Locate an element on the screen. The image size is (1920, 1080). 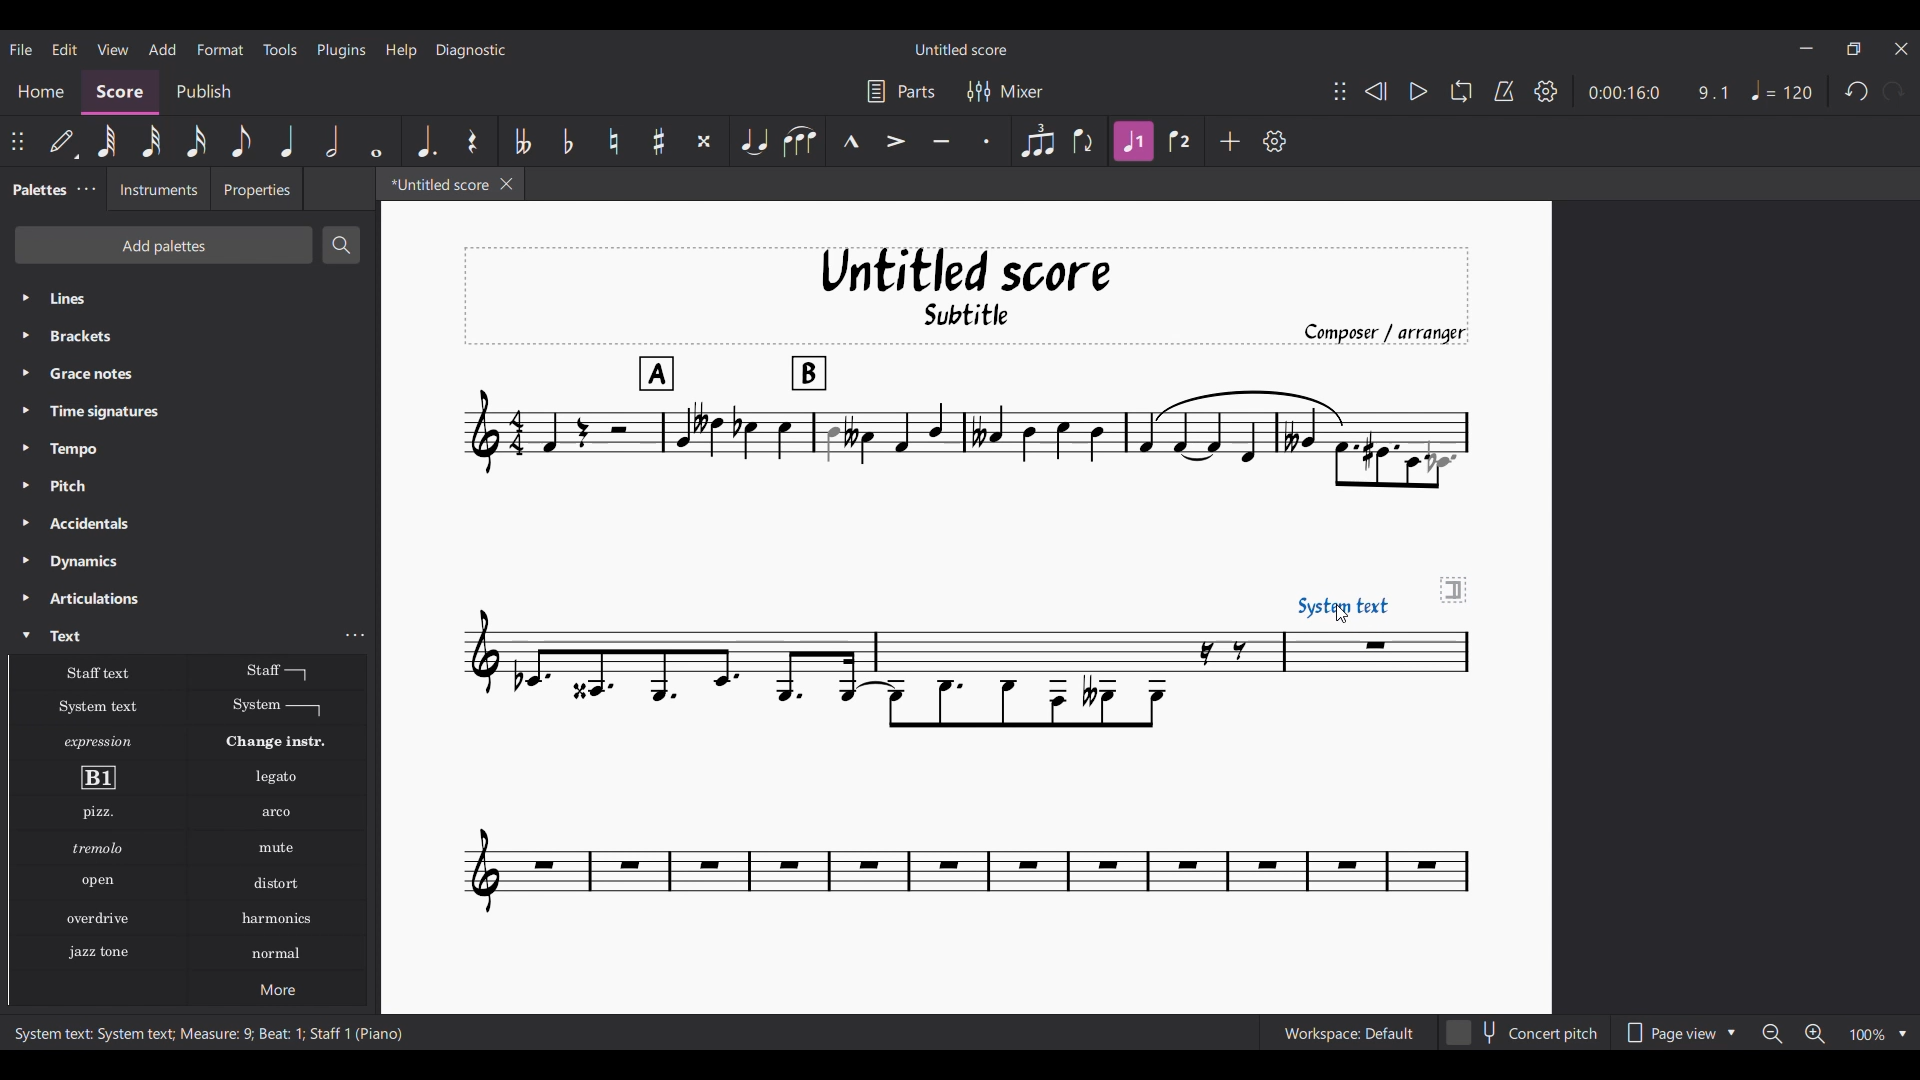
Normal is located at coordinates (277, 953).